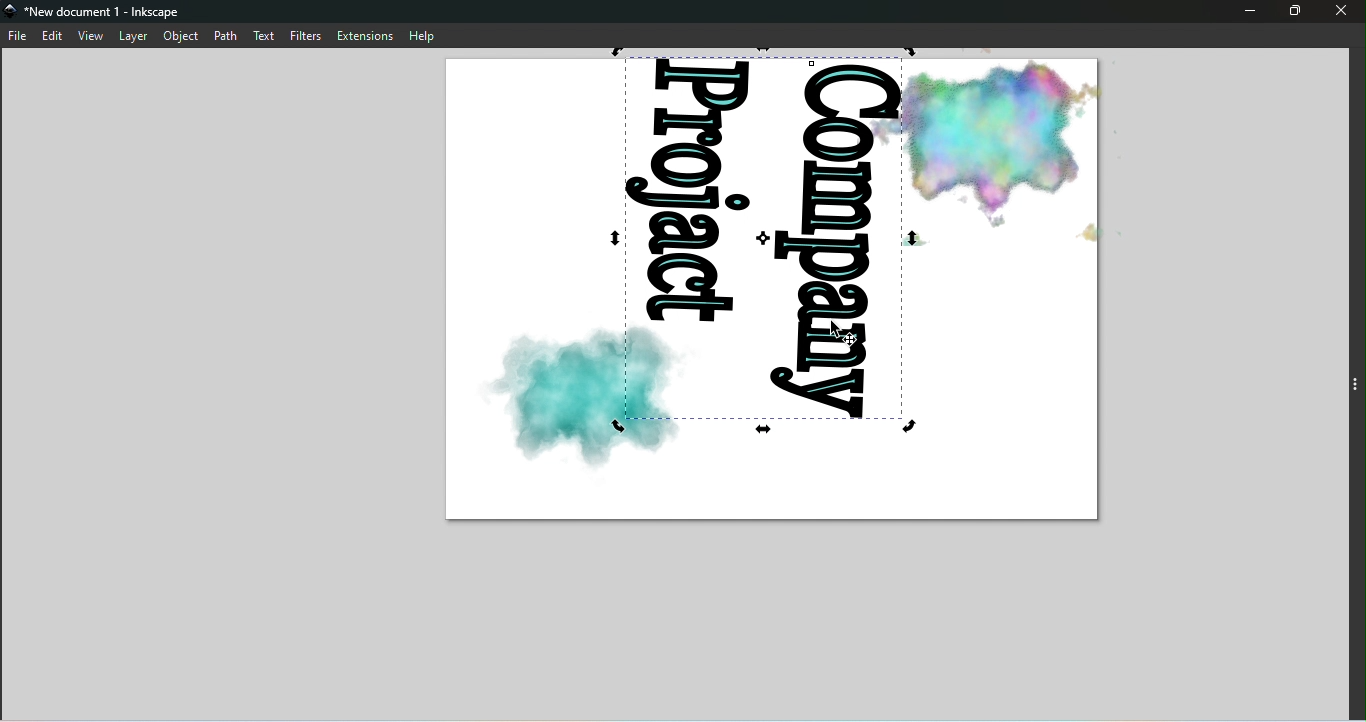 The height and width of the screenshot is (722, 1366). I want to click on Layer, so click(132, 37).